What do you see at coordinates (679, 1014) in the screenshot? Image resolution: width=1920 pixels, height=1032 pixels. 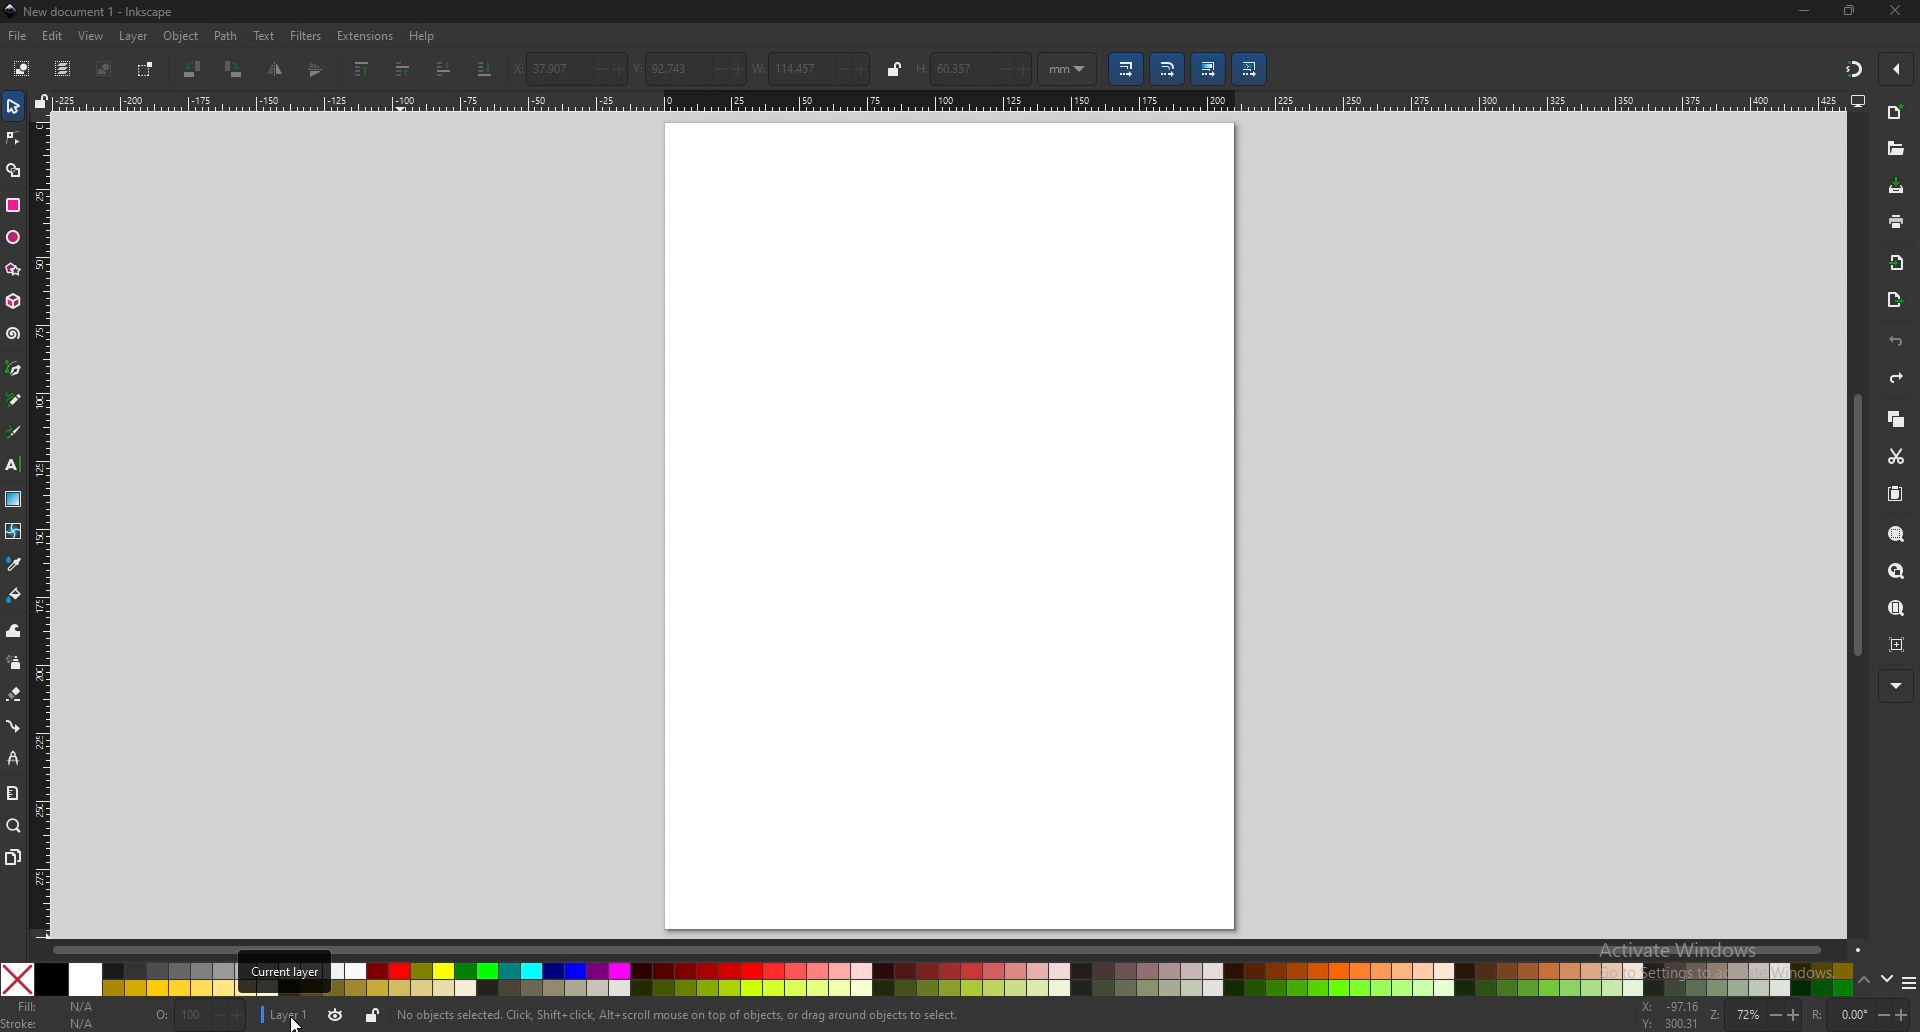 I see `info` at bounding box center [679, 1014].